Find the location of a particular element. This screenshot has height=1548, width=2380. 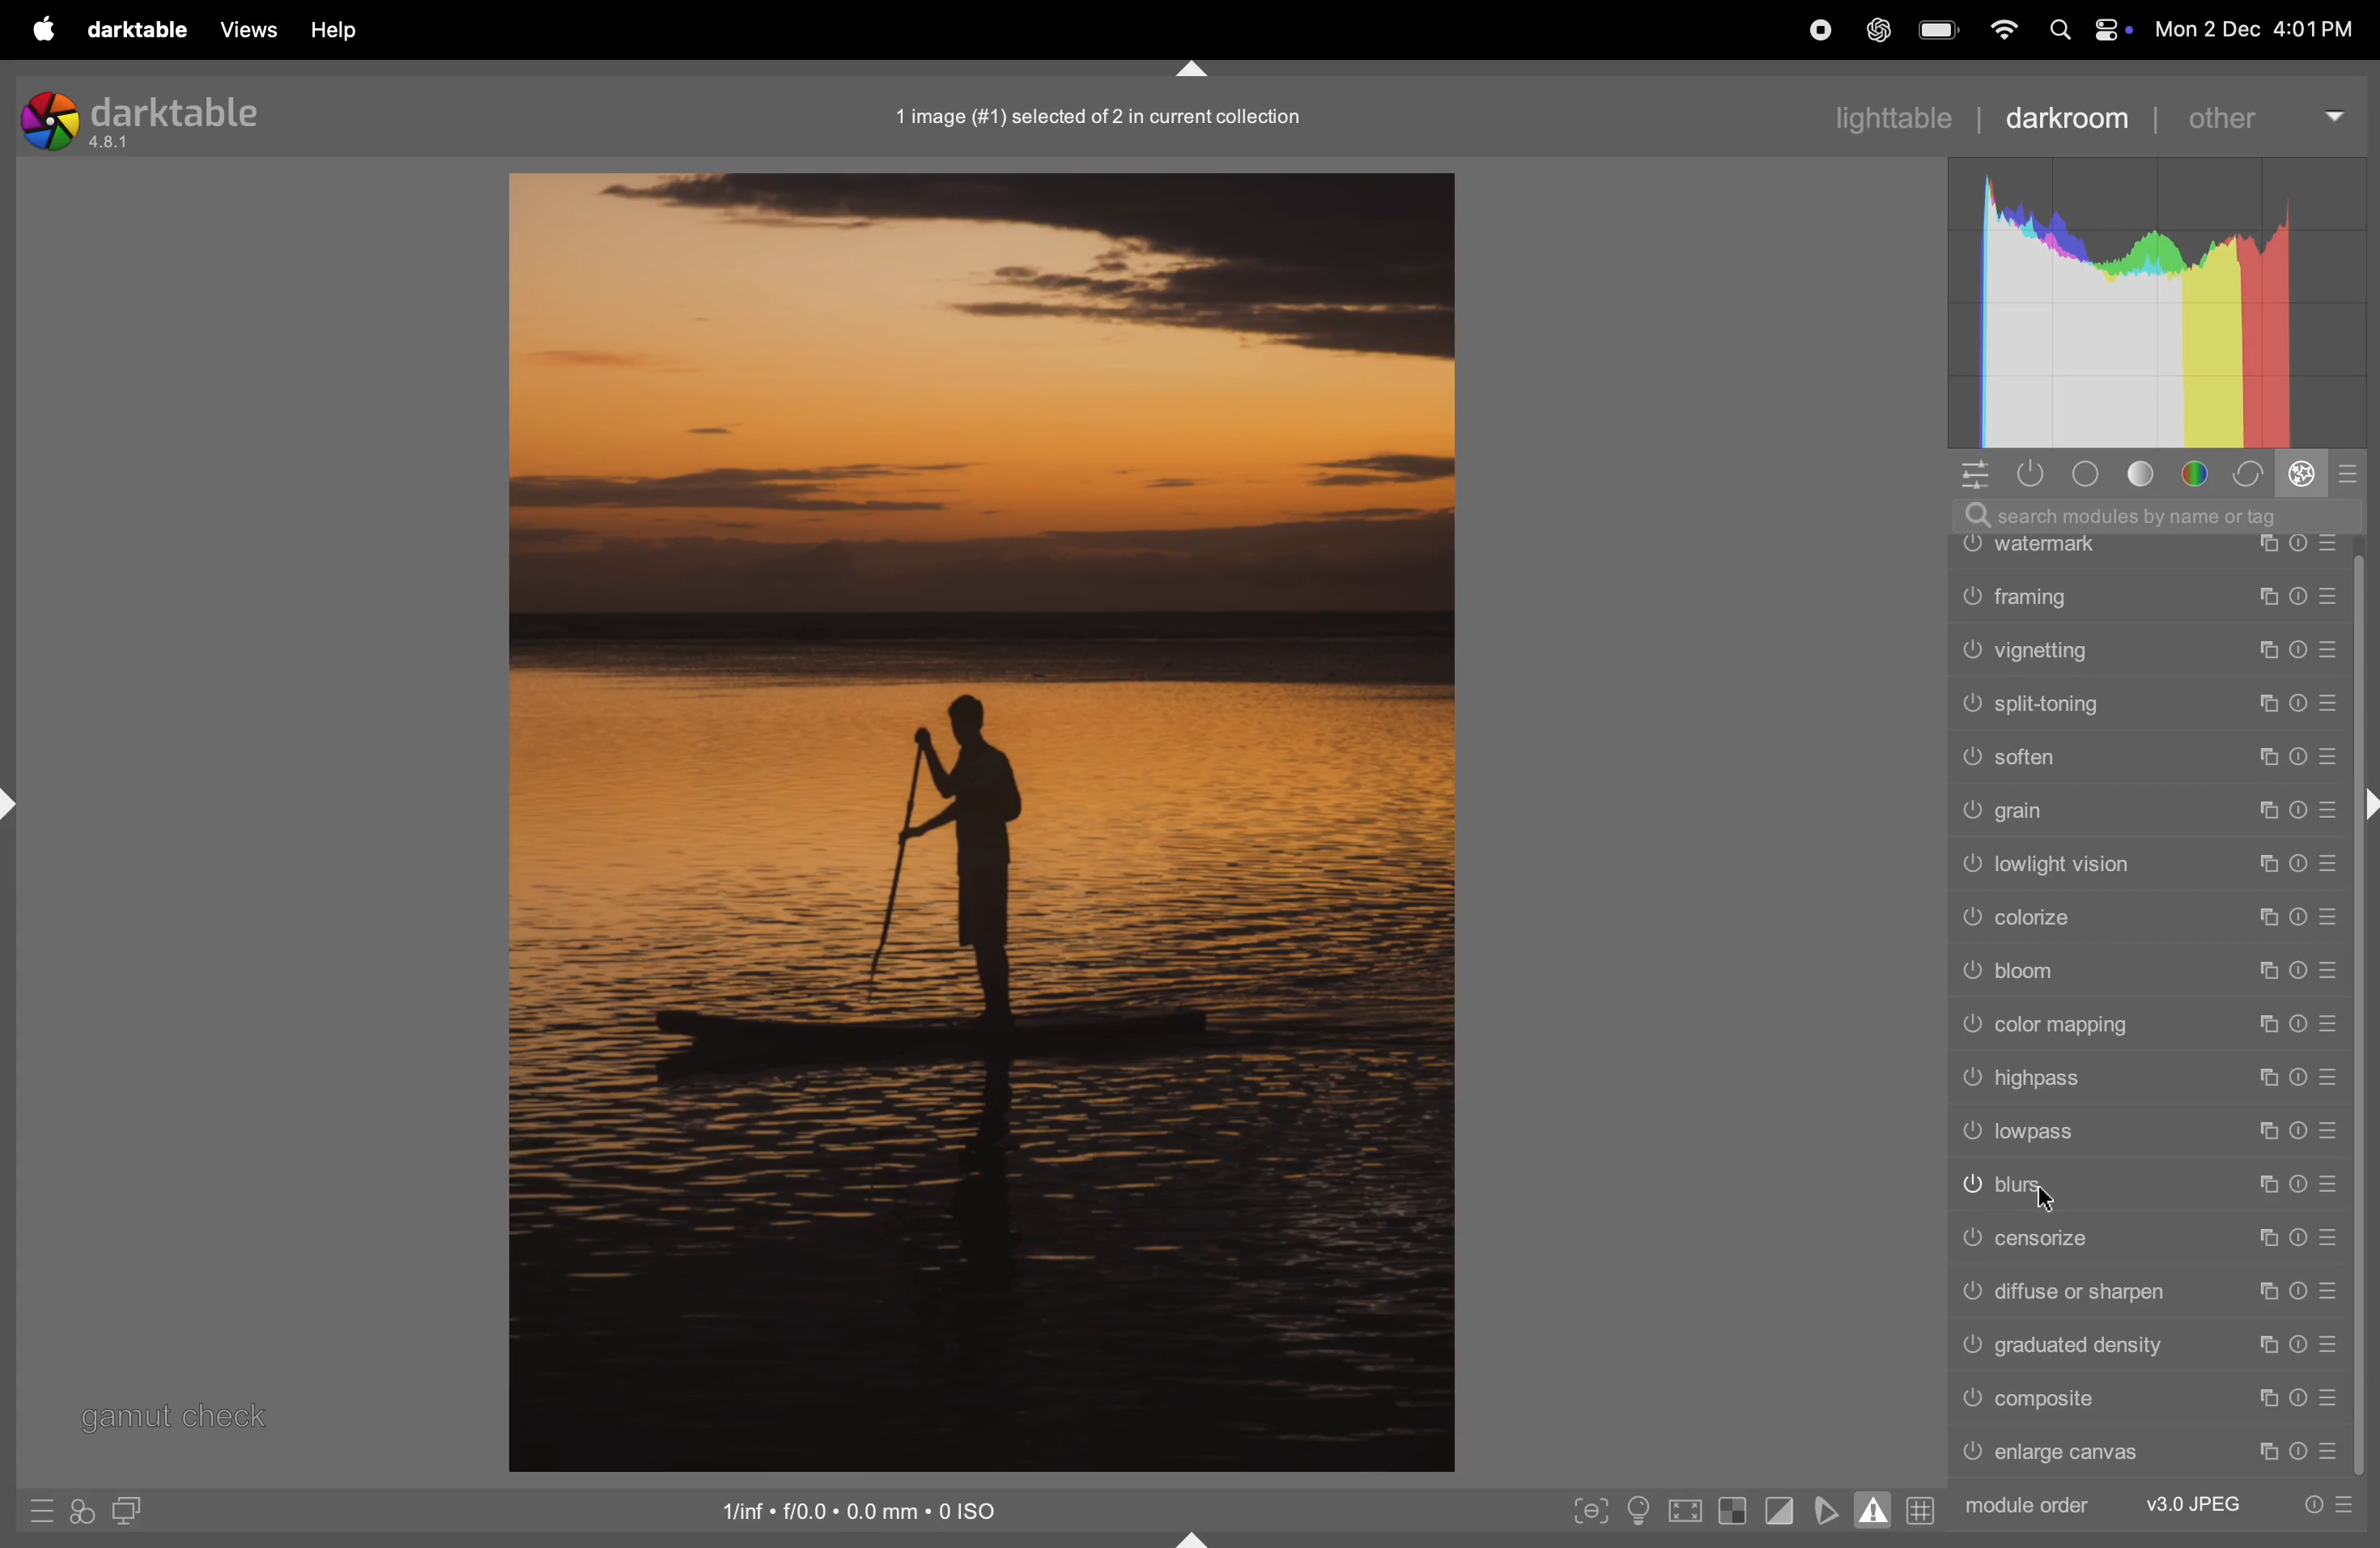

color mapping is located at coordinates (2143, 1025).